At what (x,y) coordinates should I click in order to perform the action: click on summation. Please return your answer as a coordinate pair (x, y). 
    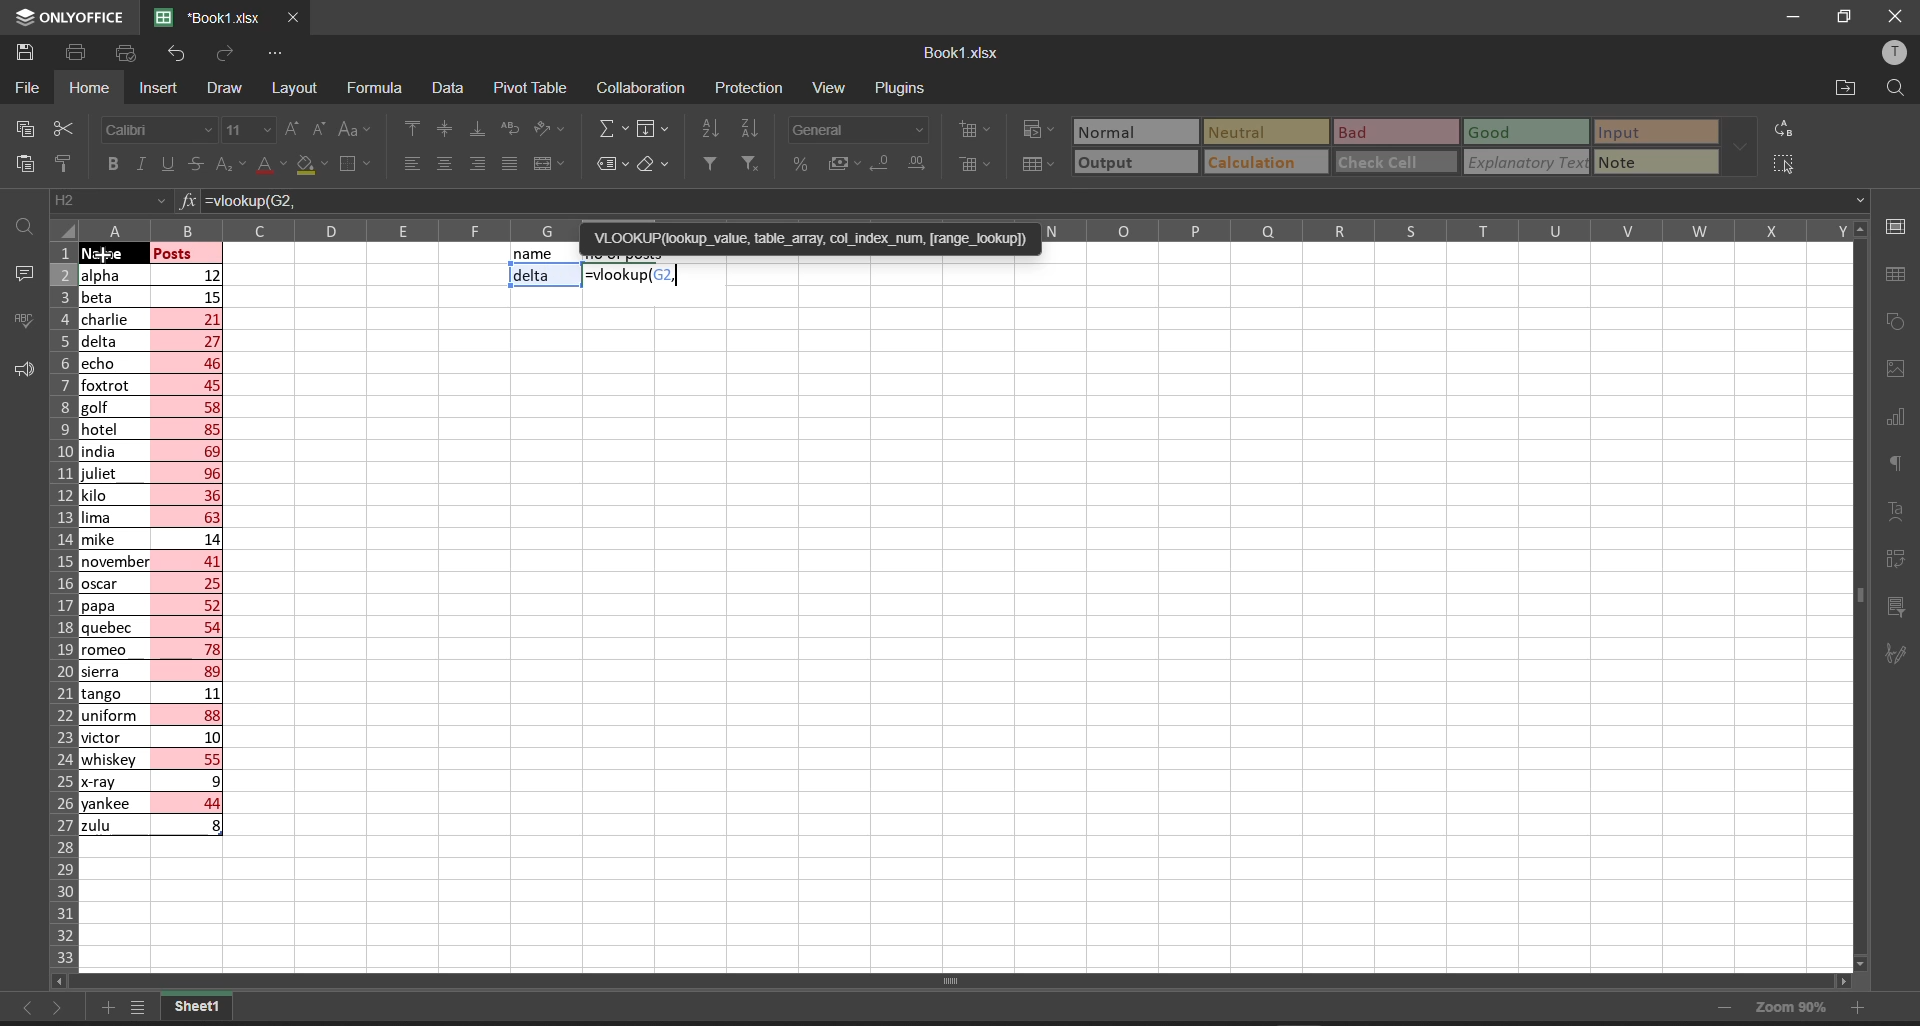
    Looking at the image, I should click on (610, 130).